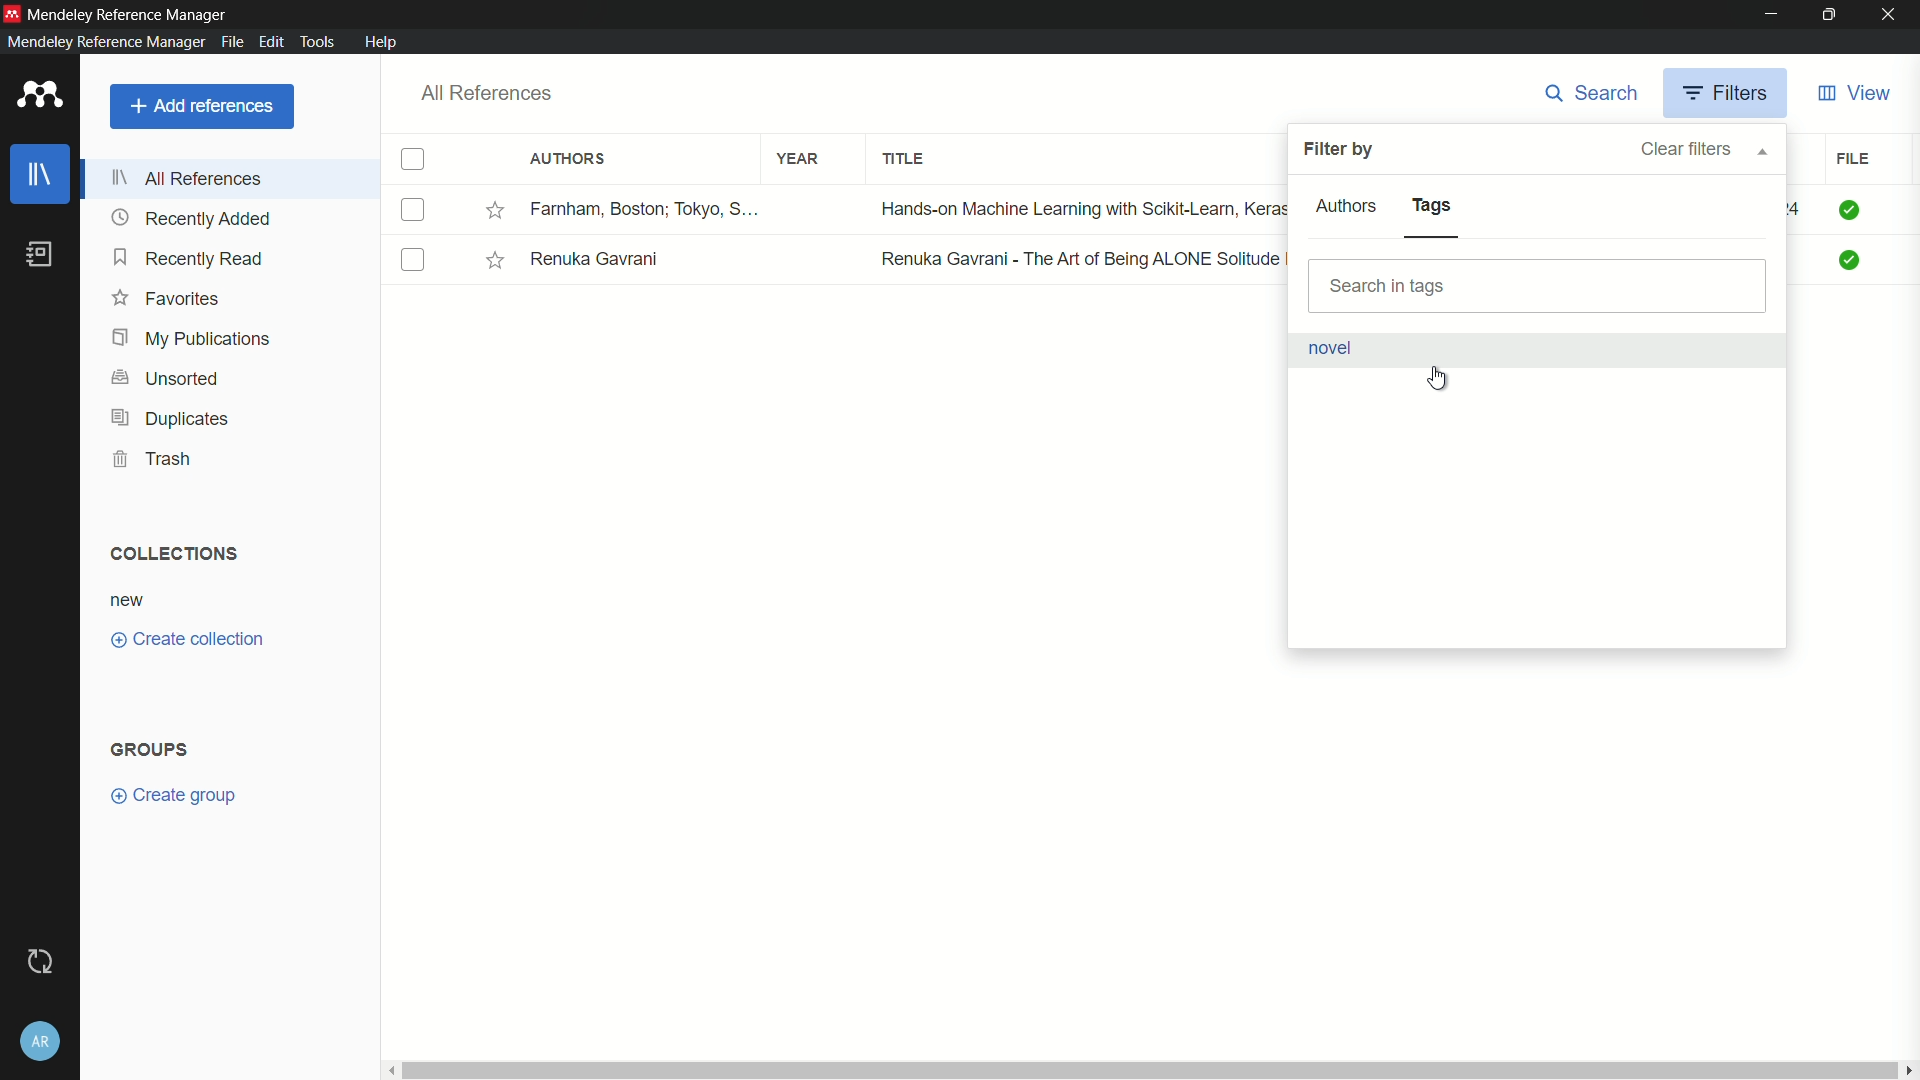  I want to click on all references, so click(187, 178).